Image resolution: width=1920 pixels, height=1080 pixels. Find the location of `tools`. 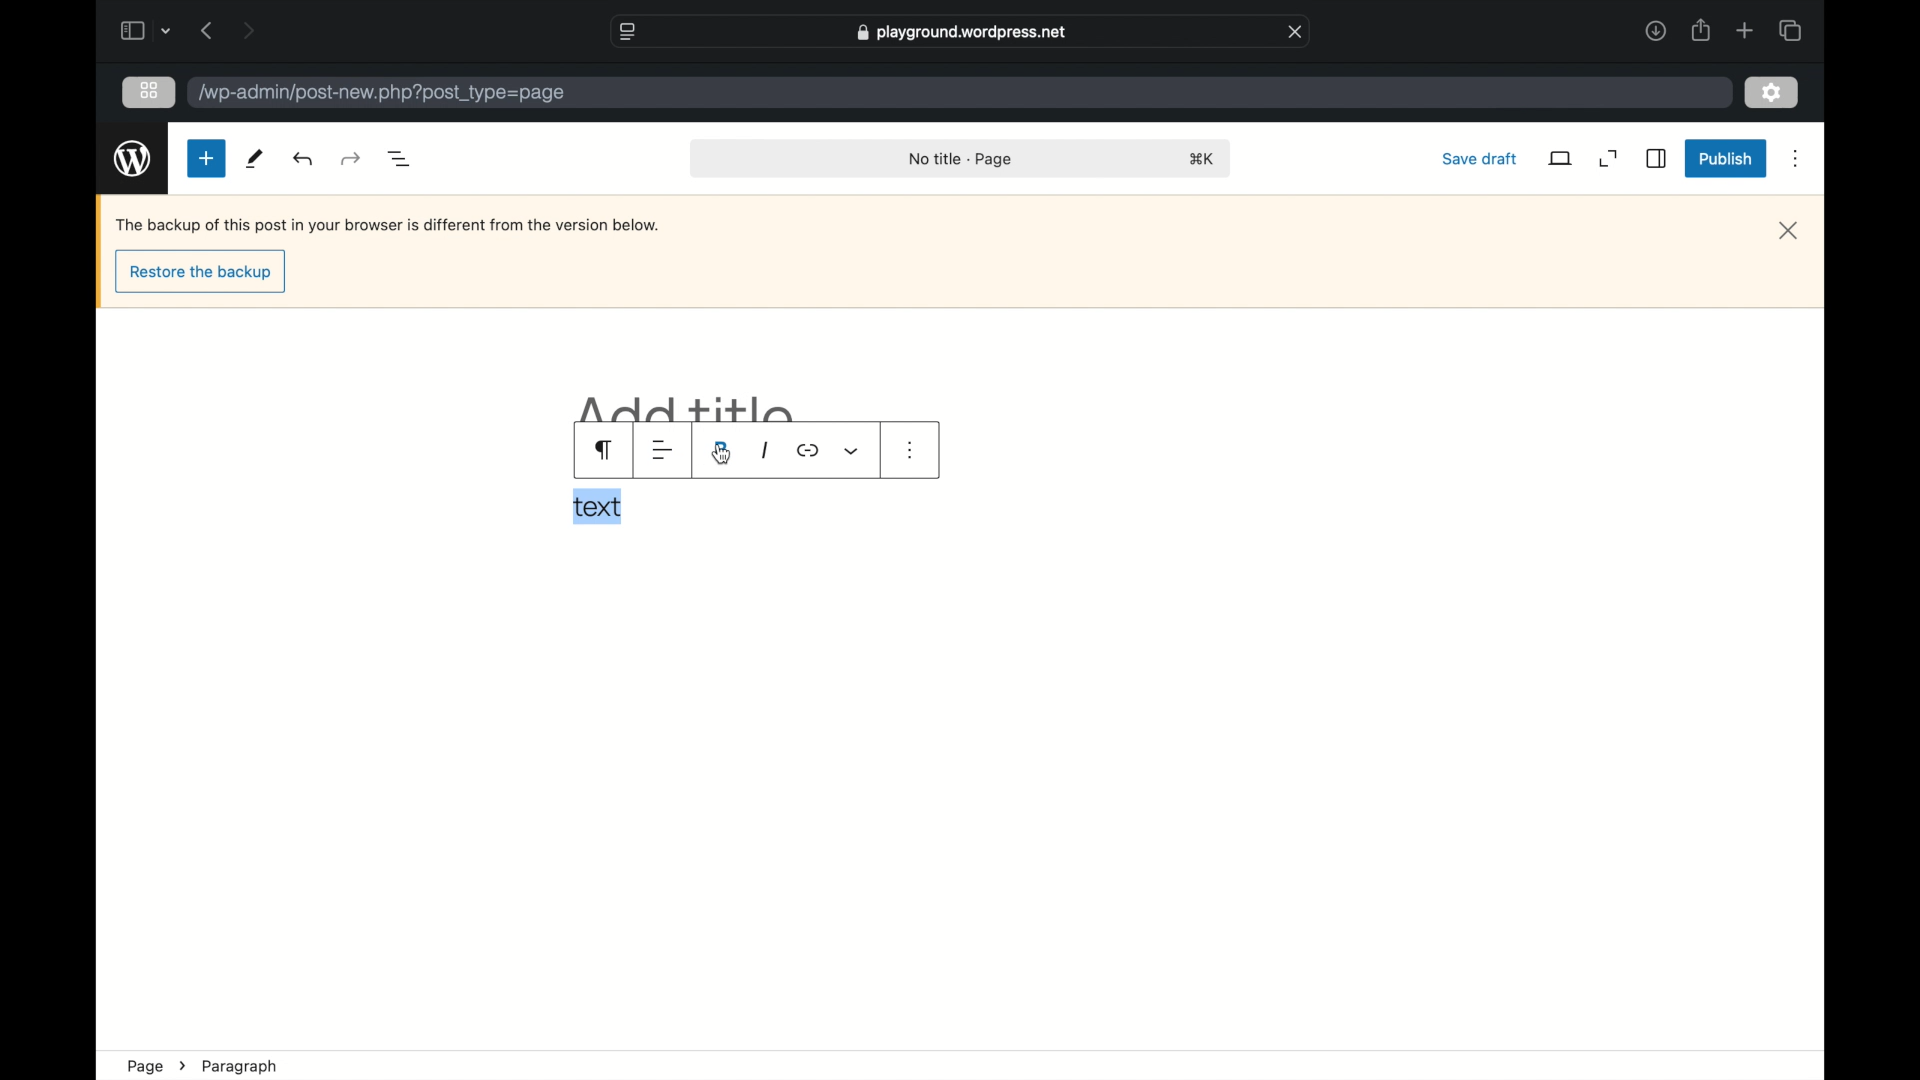

tools is located at coordinates (253, 159).